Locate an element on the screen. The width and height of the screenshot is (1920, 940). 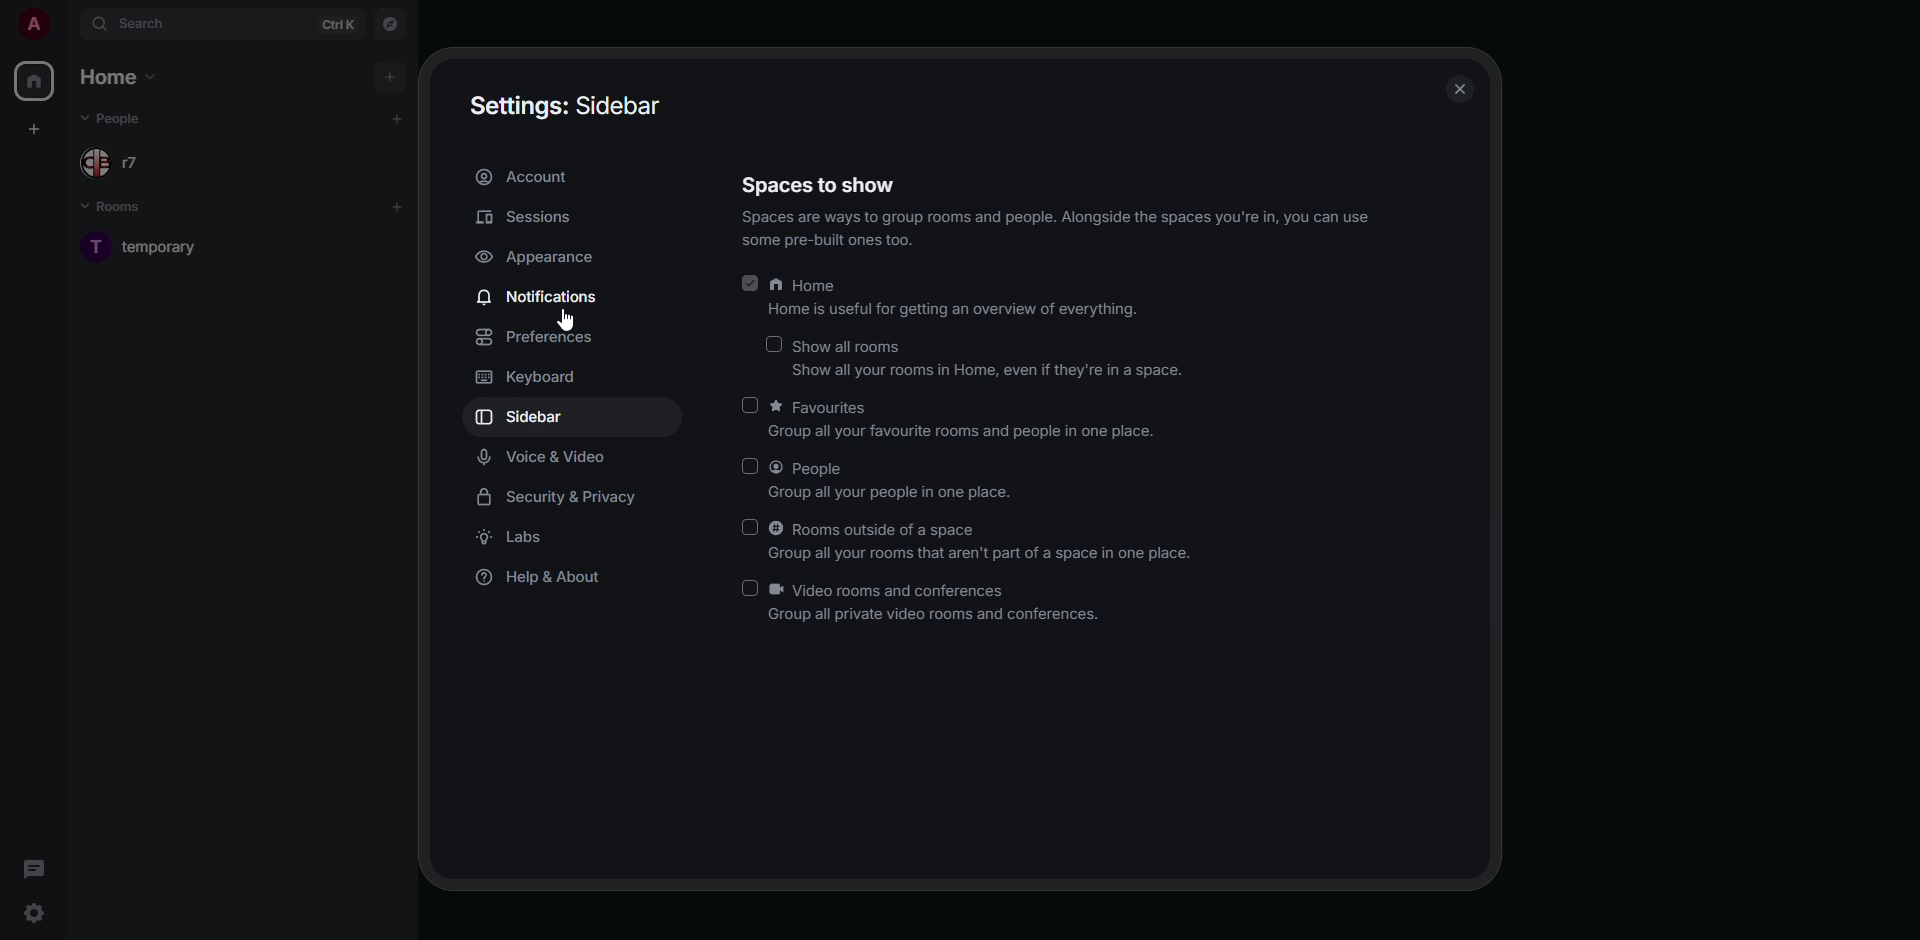
home is located at coordinates (32, 81).